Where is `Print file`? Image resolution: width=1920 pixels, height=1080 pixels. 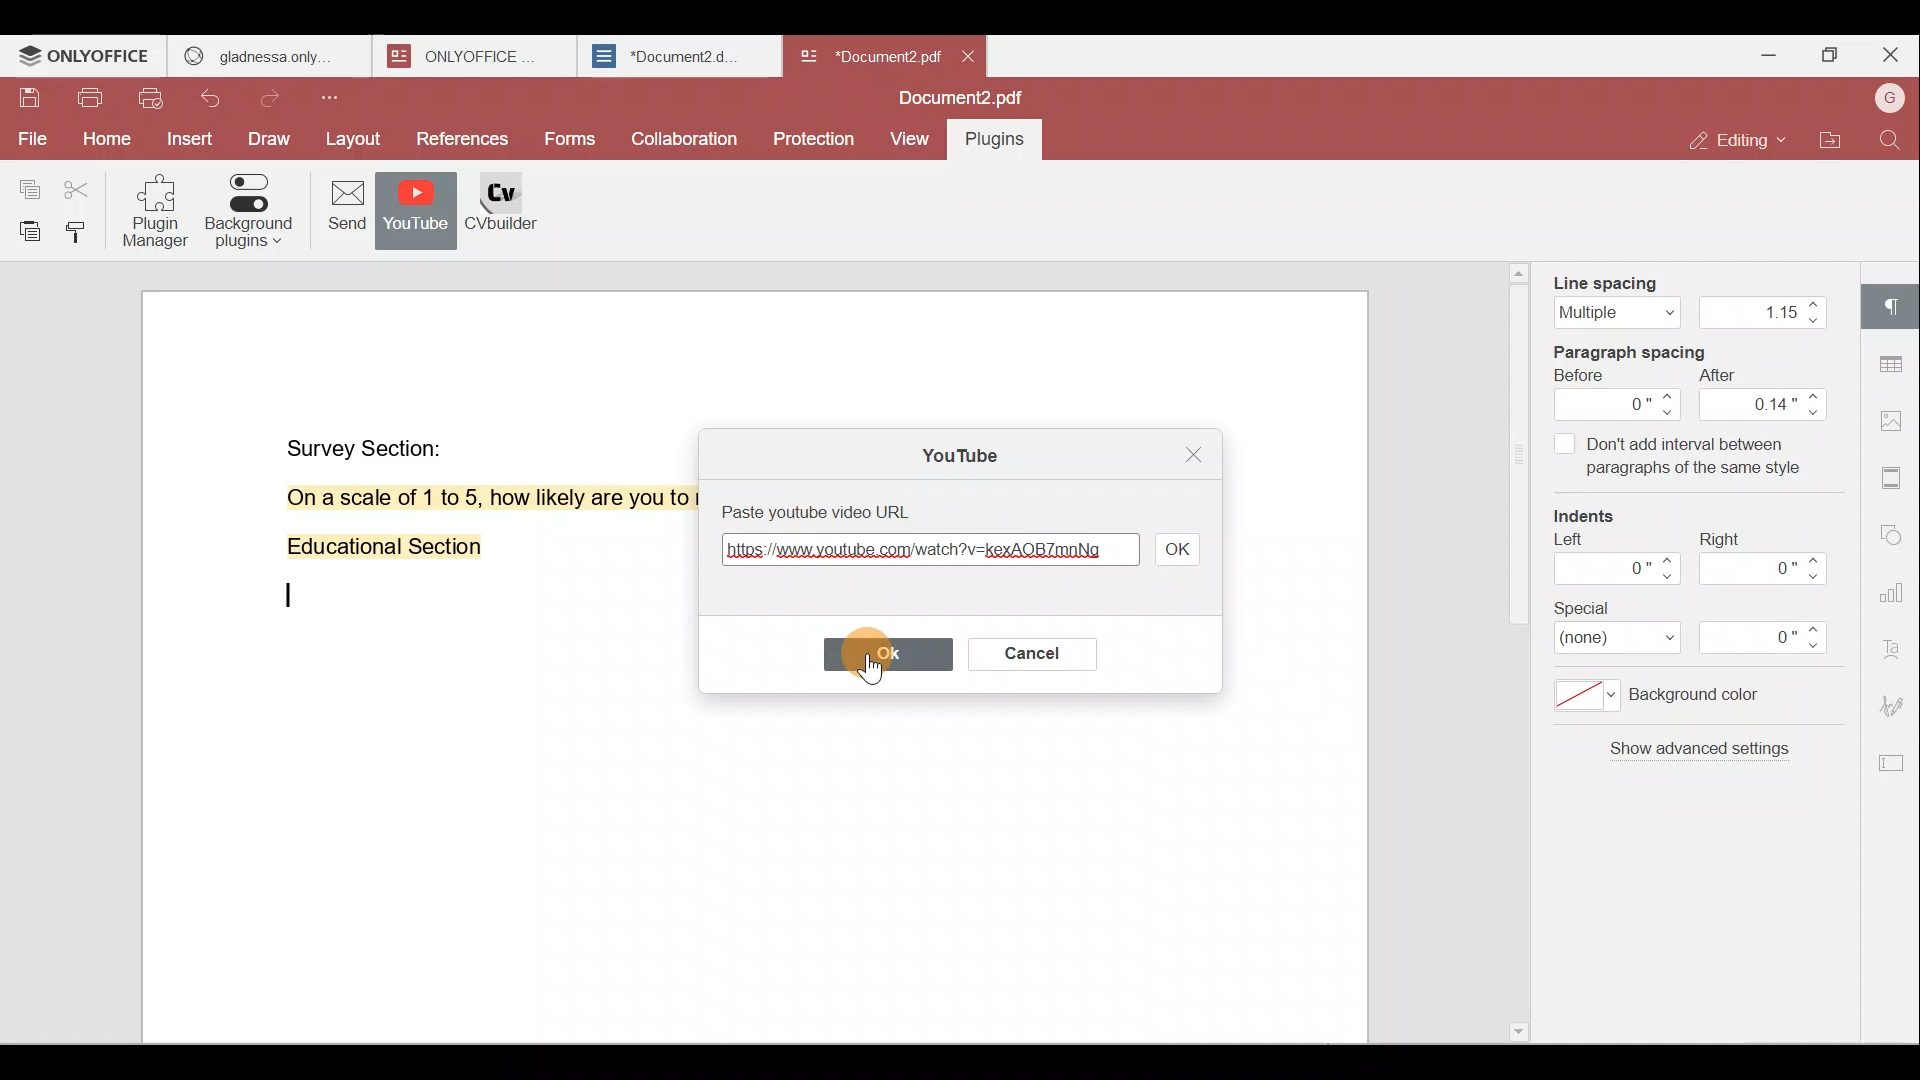 Print file is located at coordinates (89, 102).